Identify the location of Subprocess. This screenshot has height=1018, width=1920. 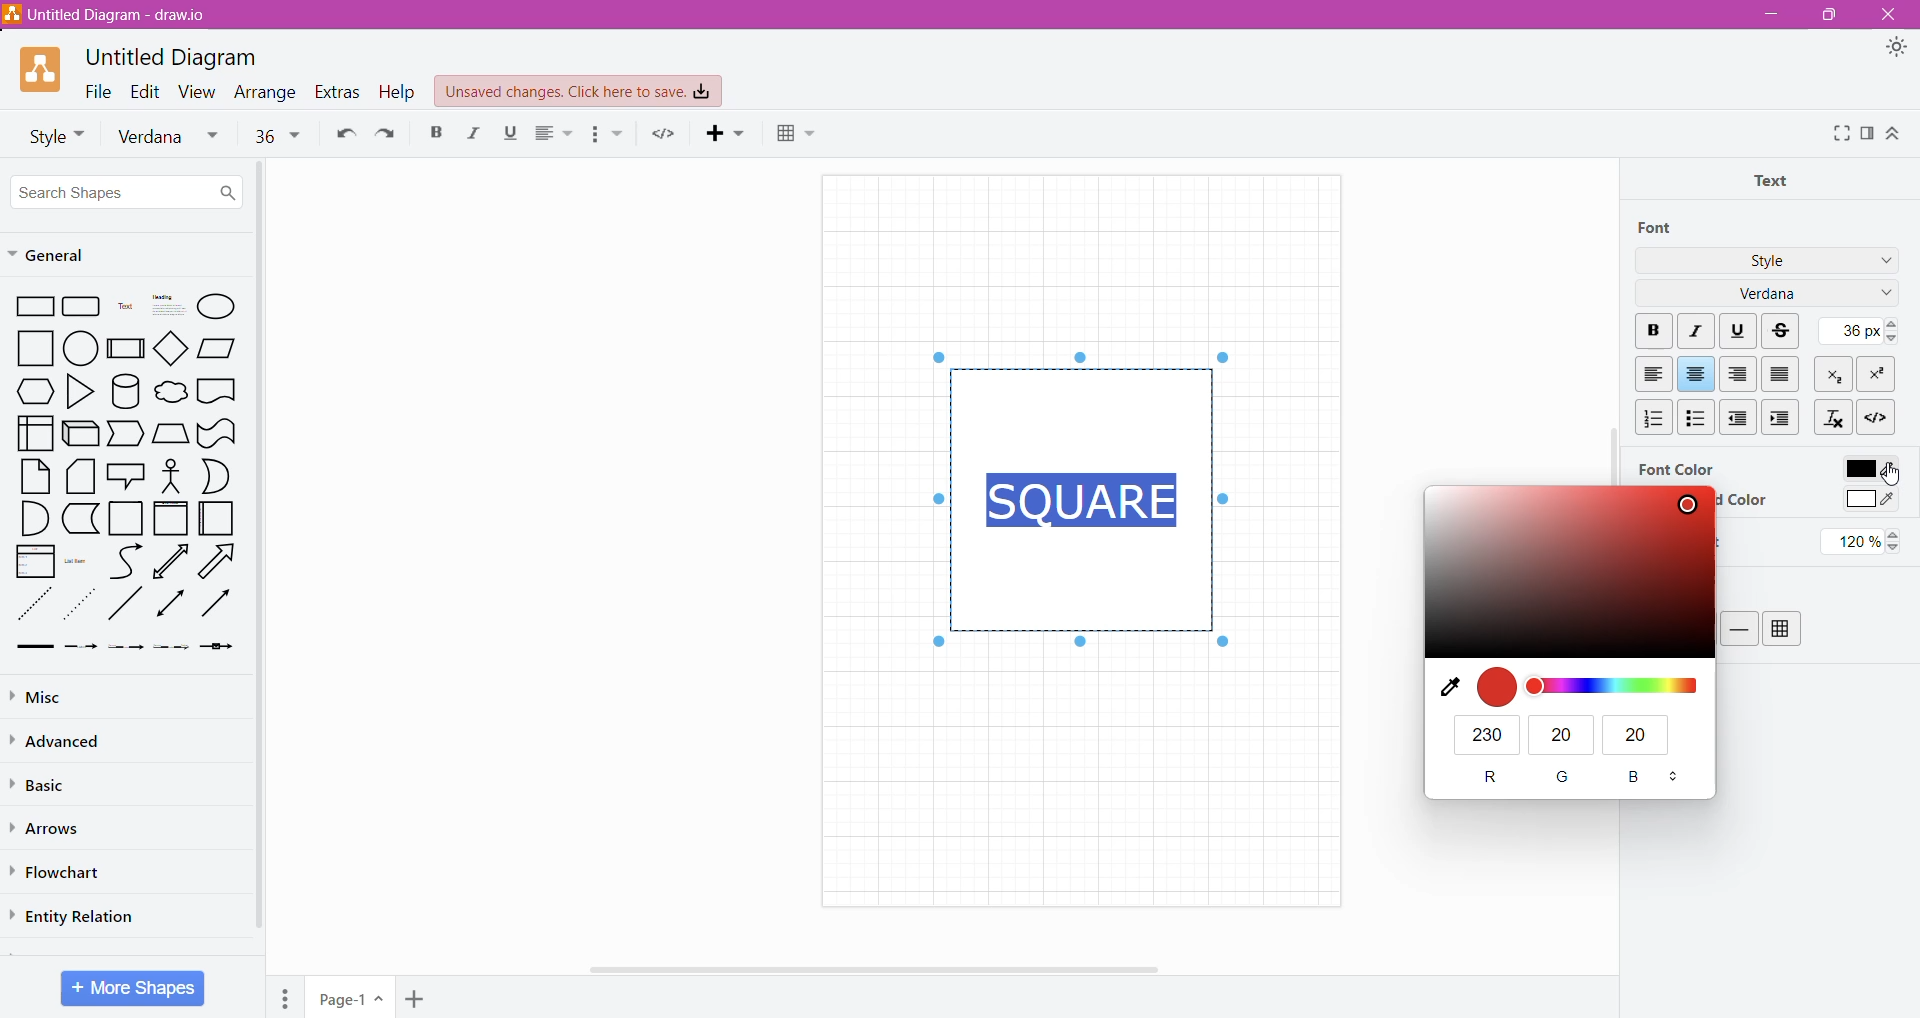
(126, 347).